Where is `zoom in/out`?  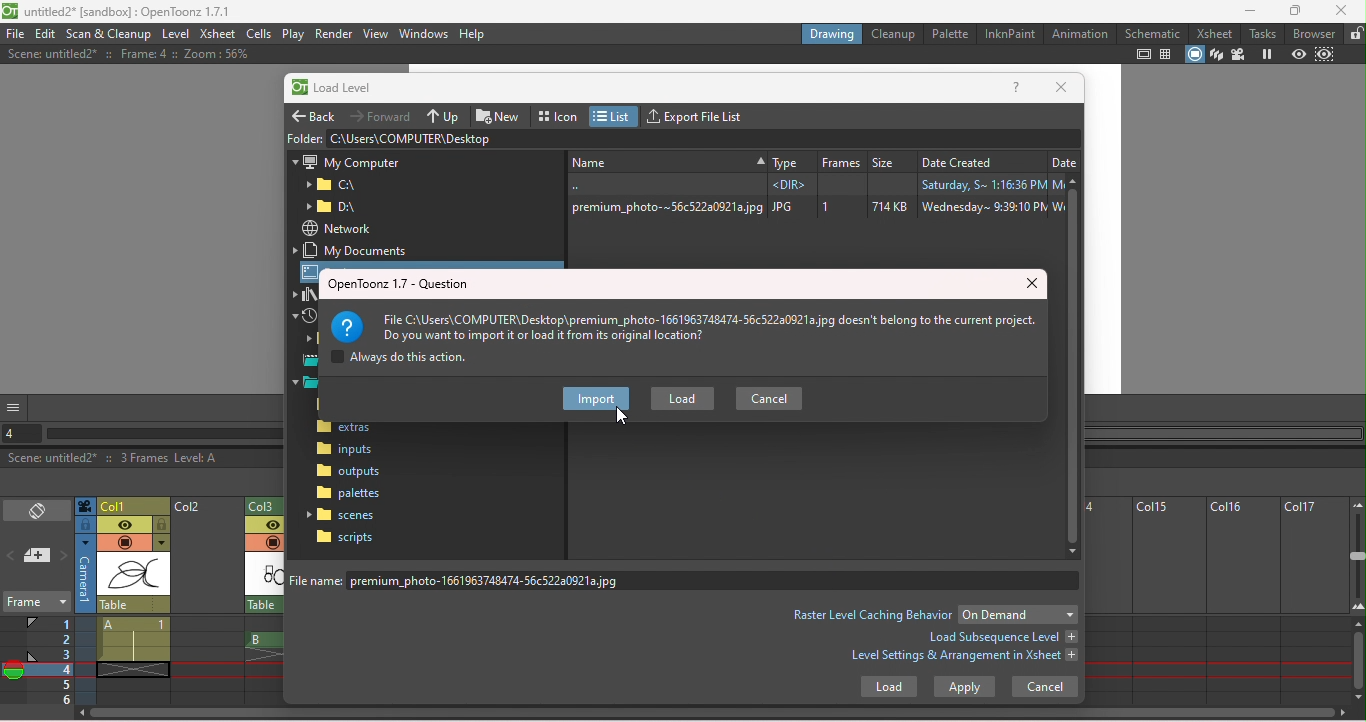
zoom in/out is located at coordinates (1358, 555).